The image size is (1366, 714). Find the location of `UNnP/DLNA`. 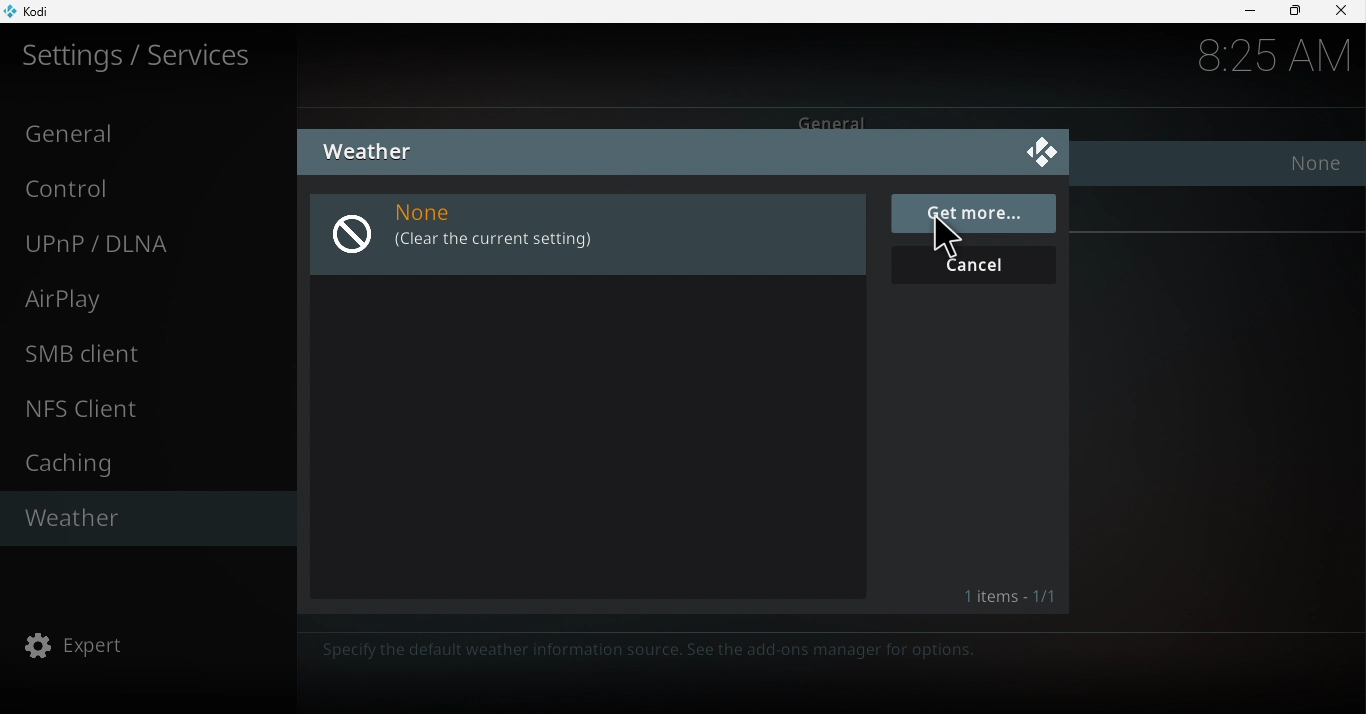

UNnP/DLNA is located at coordinates (139, 244).